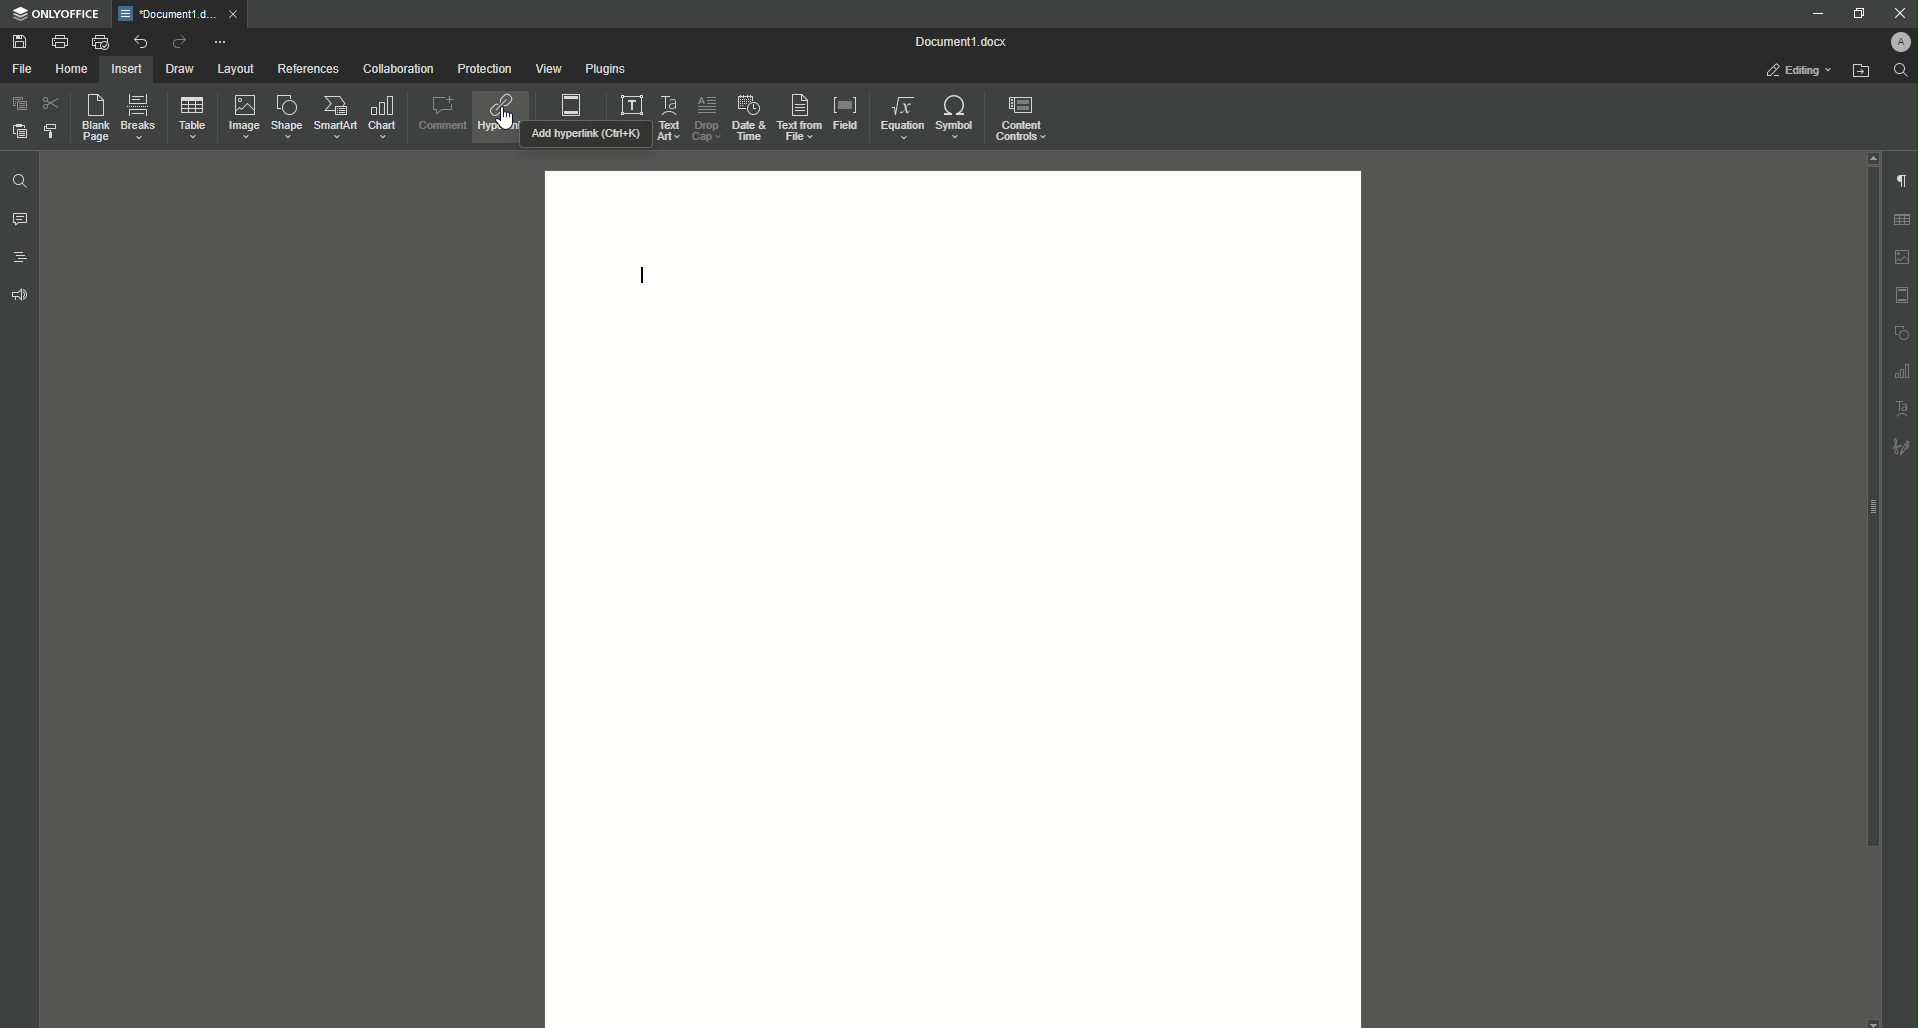 Image resolution: width=1918 pixels, height=1028 pixels. What do you see at coordinates (966, 41) in the screenshot?
I see `Document1.docx` at bounding box center [966, 41].